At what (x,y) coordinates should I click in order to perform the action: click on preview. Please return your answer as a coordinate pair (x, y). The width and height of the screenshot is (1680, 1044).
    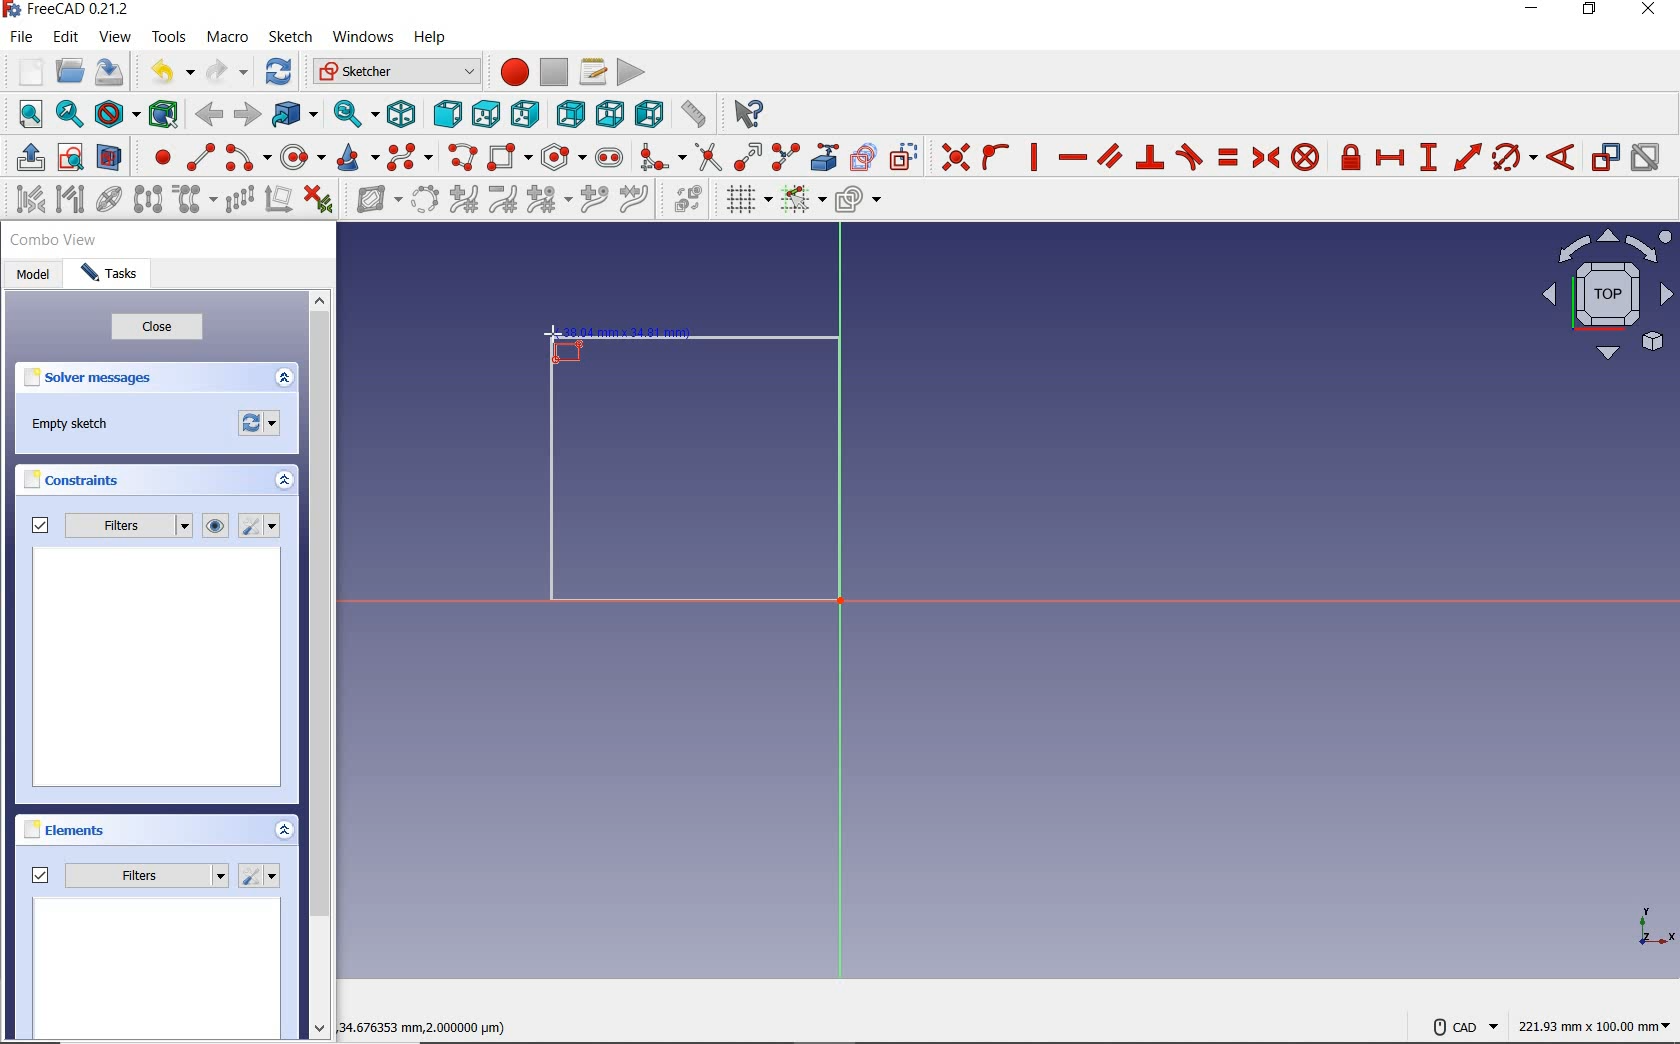
    Looking at the image, I should click on (159, 670).